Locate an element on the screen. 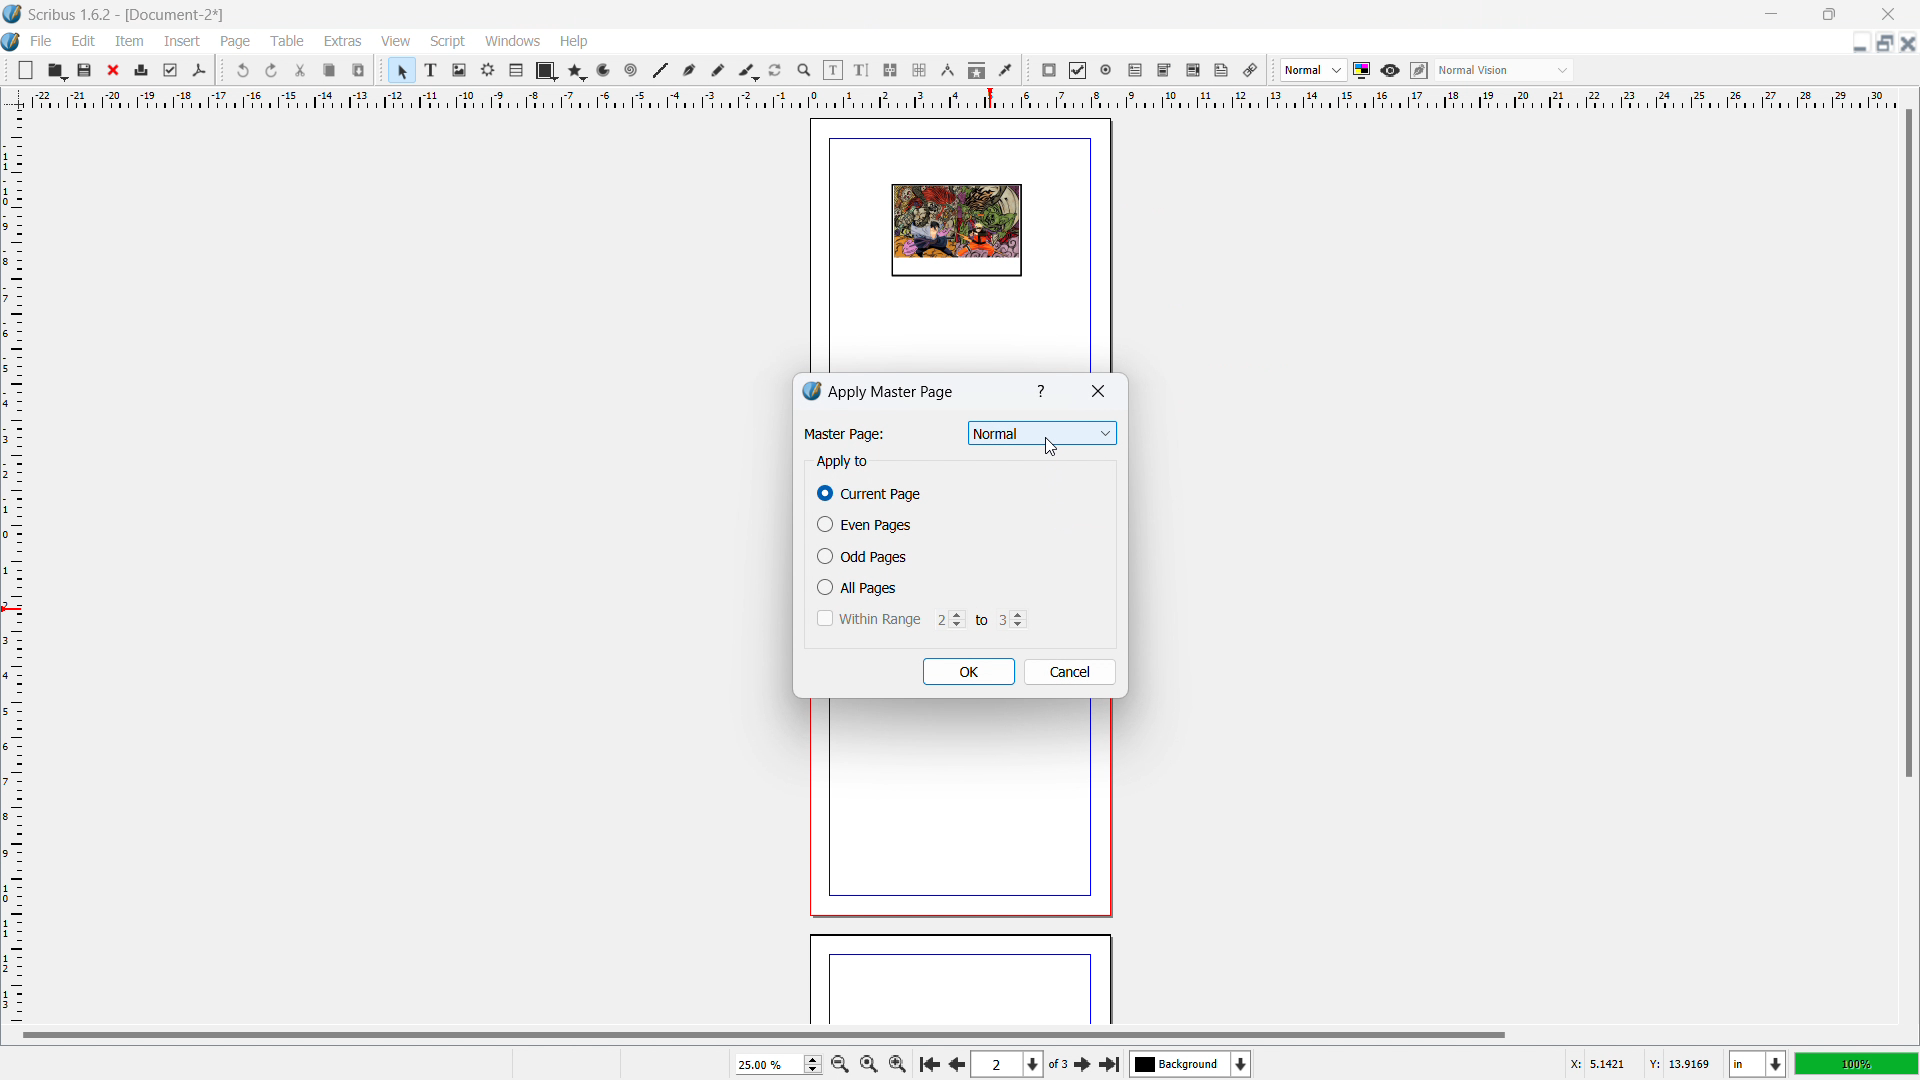  save is located at coordinates (86, 69).